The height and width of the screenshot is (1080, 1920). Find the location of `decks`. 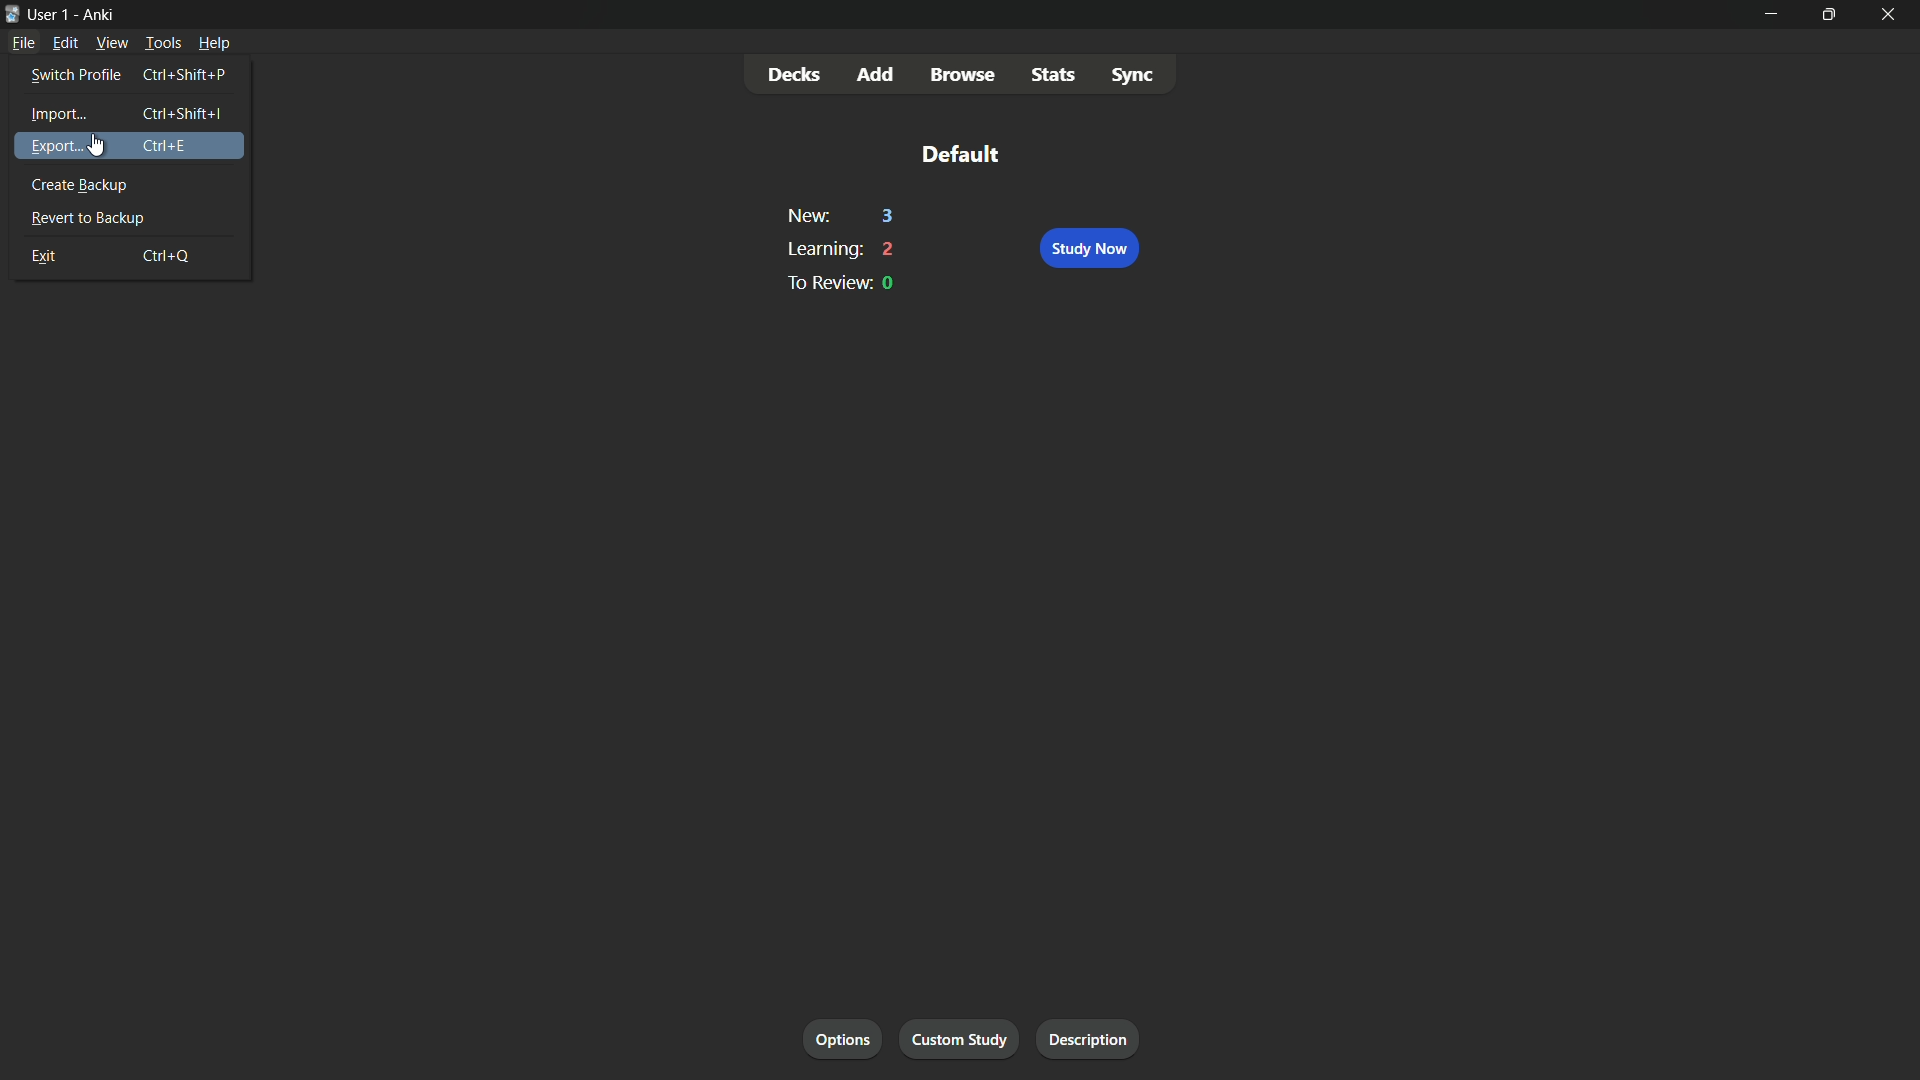

decks is located at coordinates (795, 75).